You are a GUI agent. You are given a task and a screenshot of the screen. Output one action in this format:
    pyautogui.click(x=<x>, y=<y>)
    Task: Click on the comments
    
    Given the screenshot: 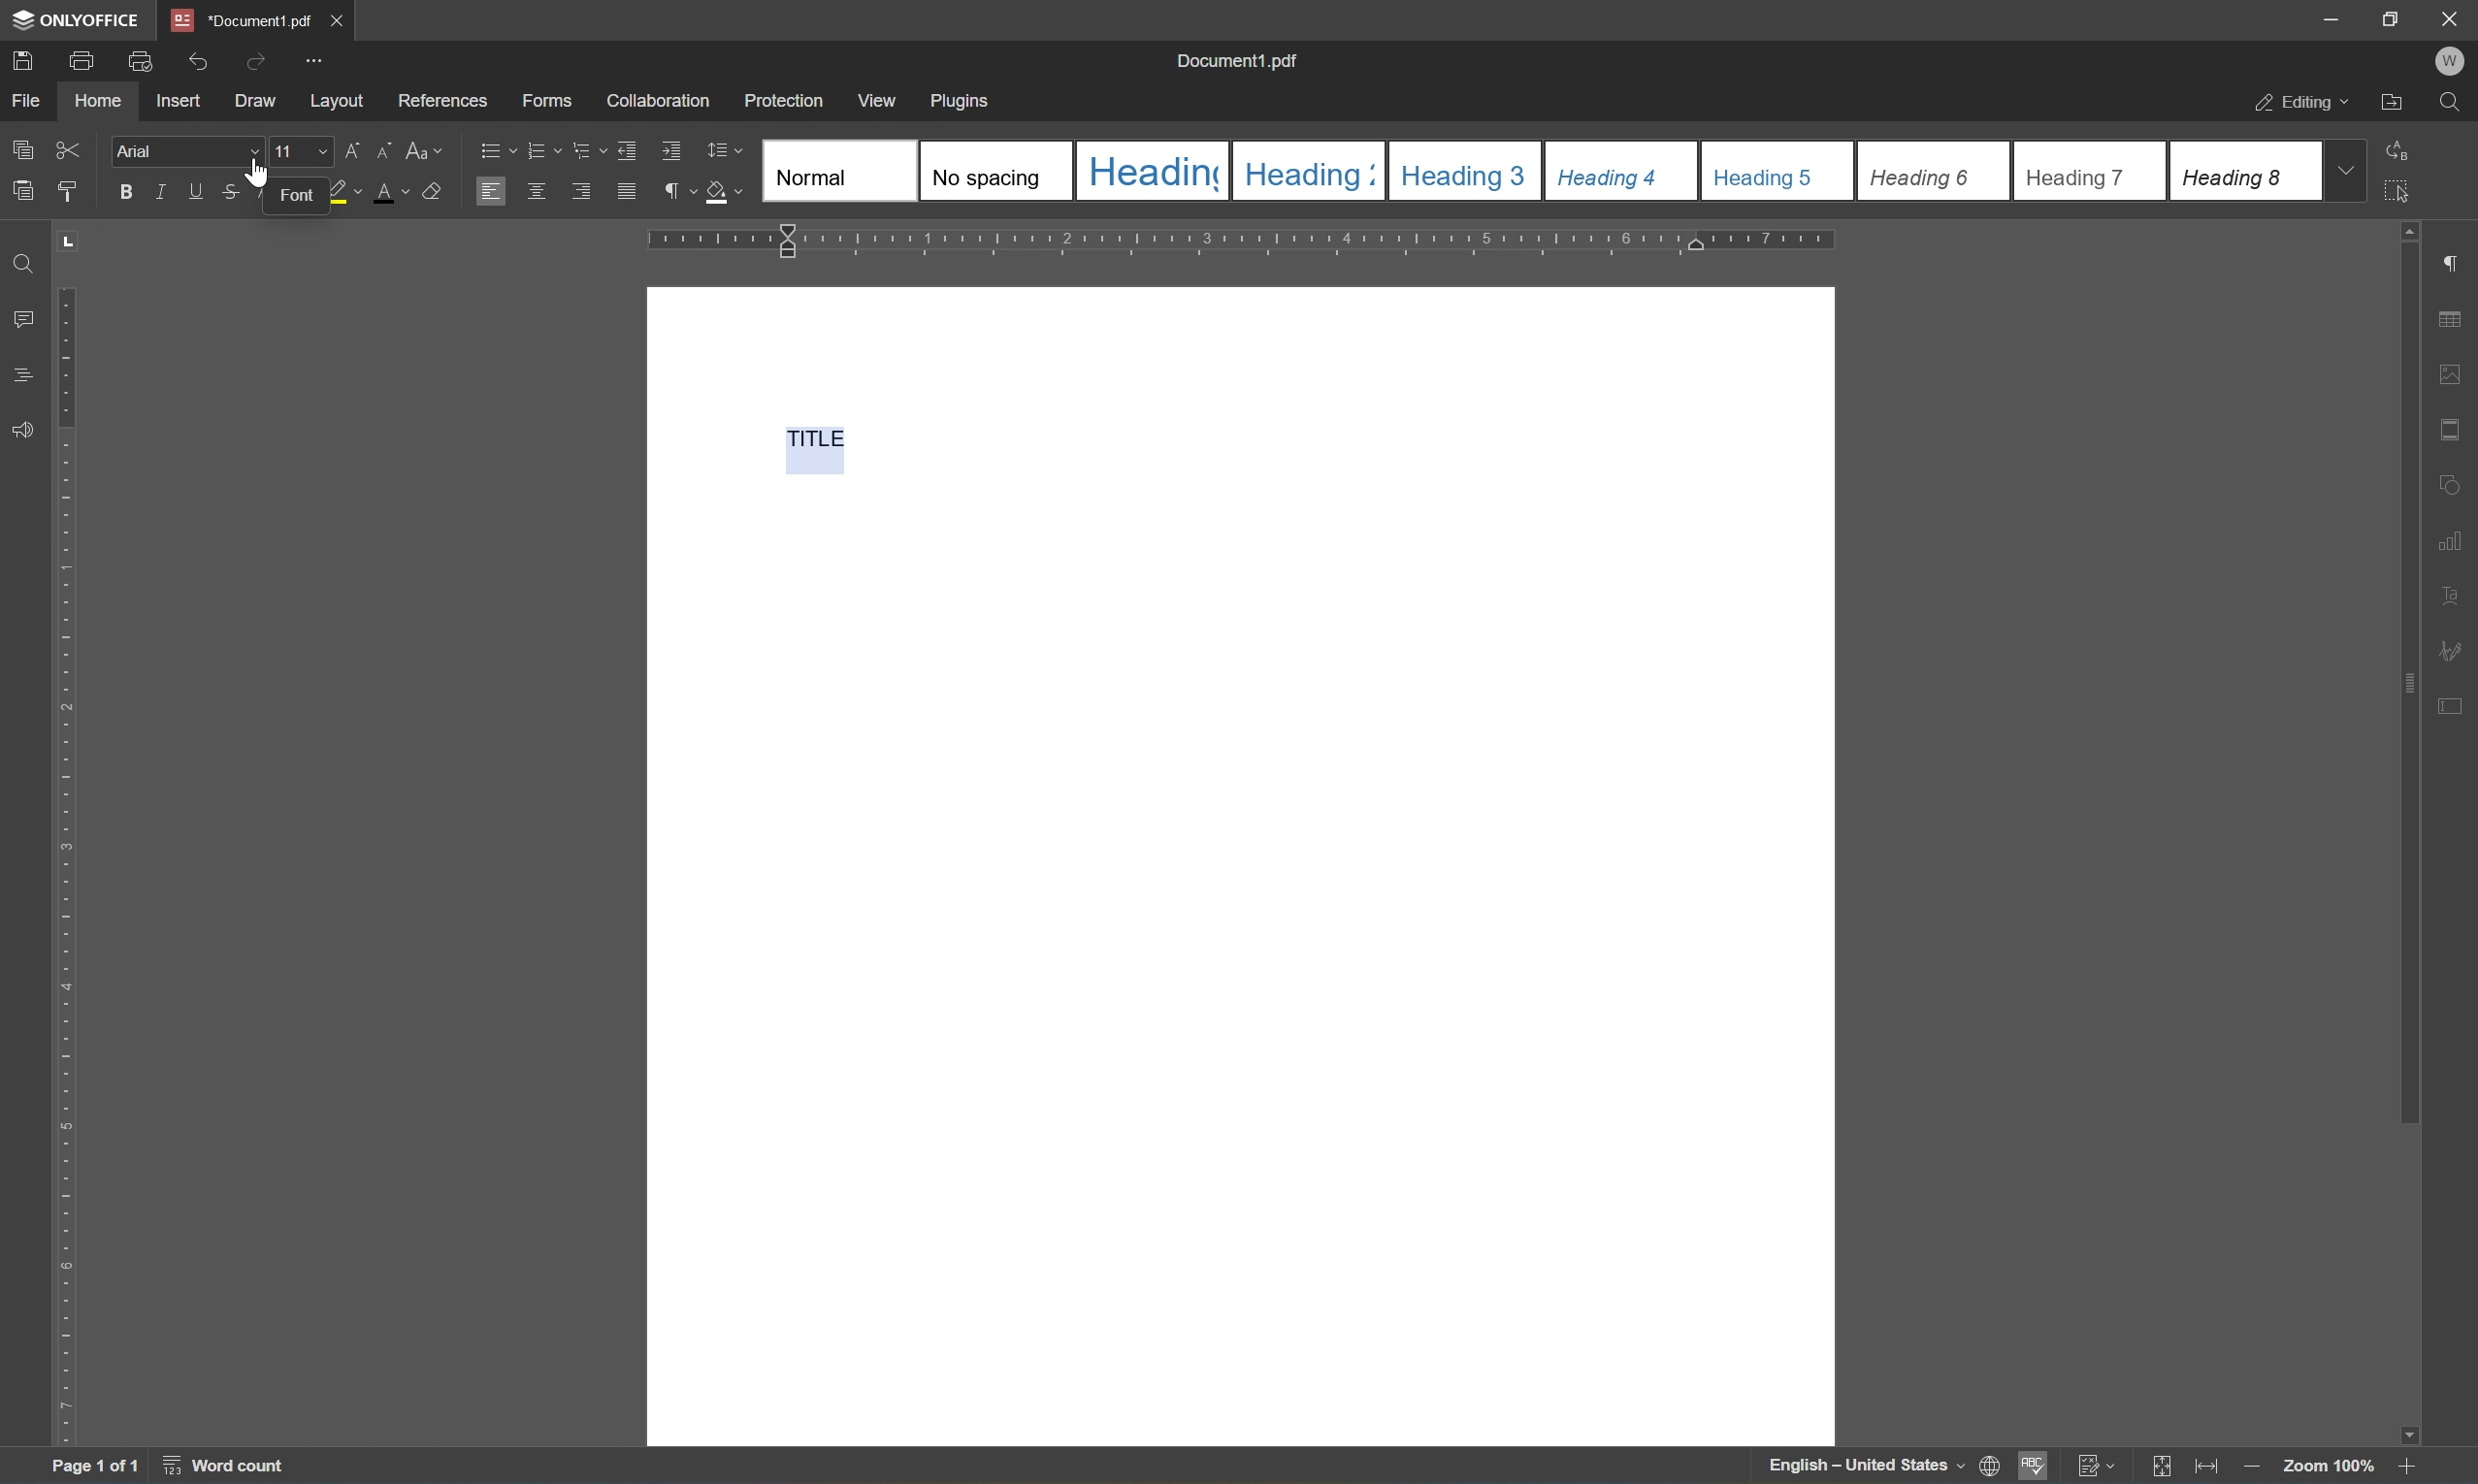 What is the action you would take?
    pyautogui.click(x=22, y=375)
    